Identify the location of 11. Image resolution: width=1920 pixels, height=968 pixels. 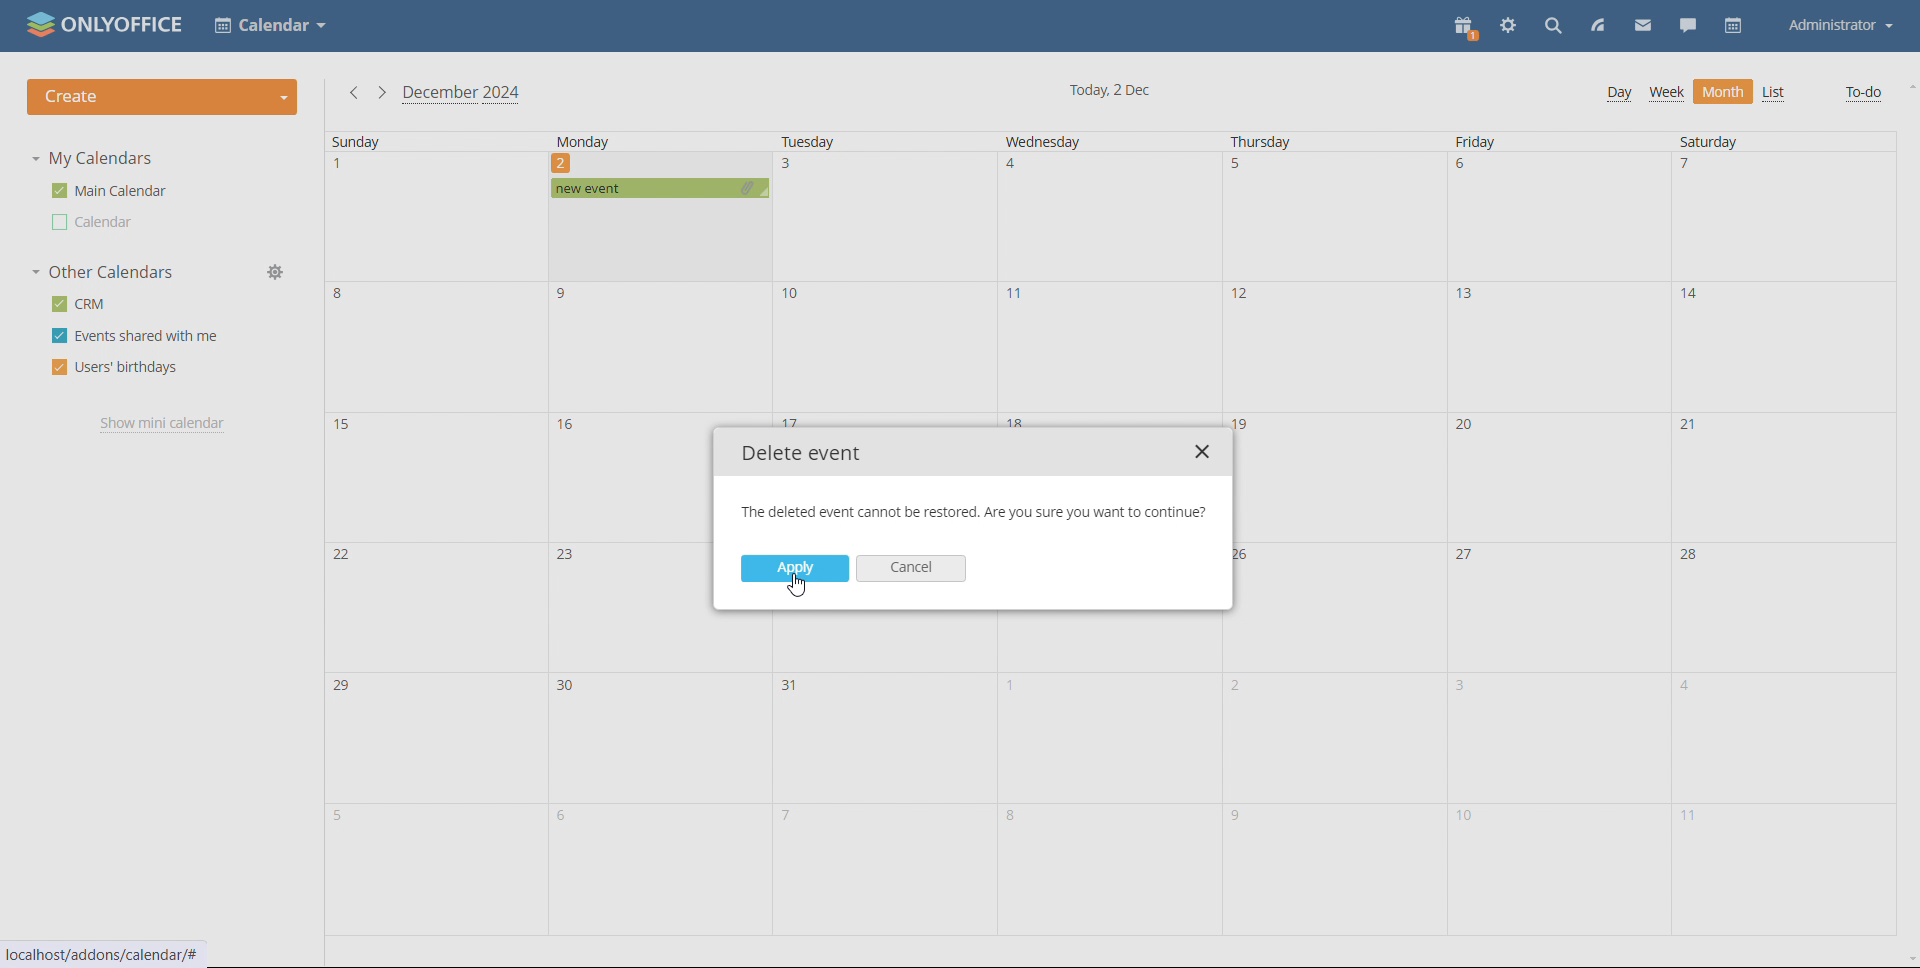
(1696, 823).